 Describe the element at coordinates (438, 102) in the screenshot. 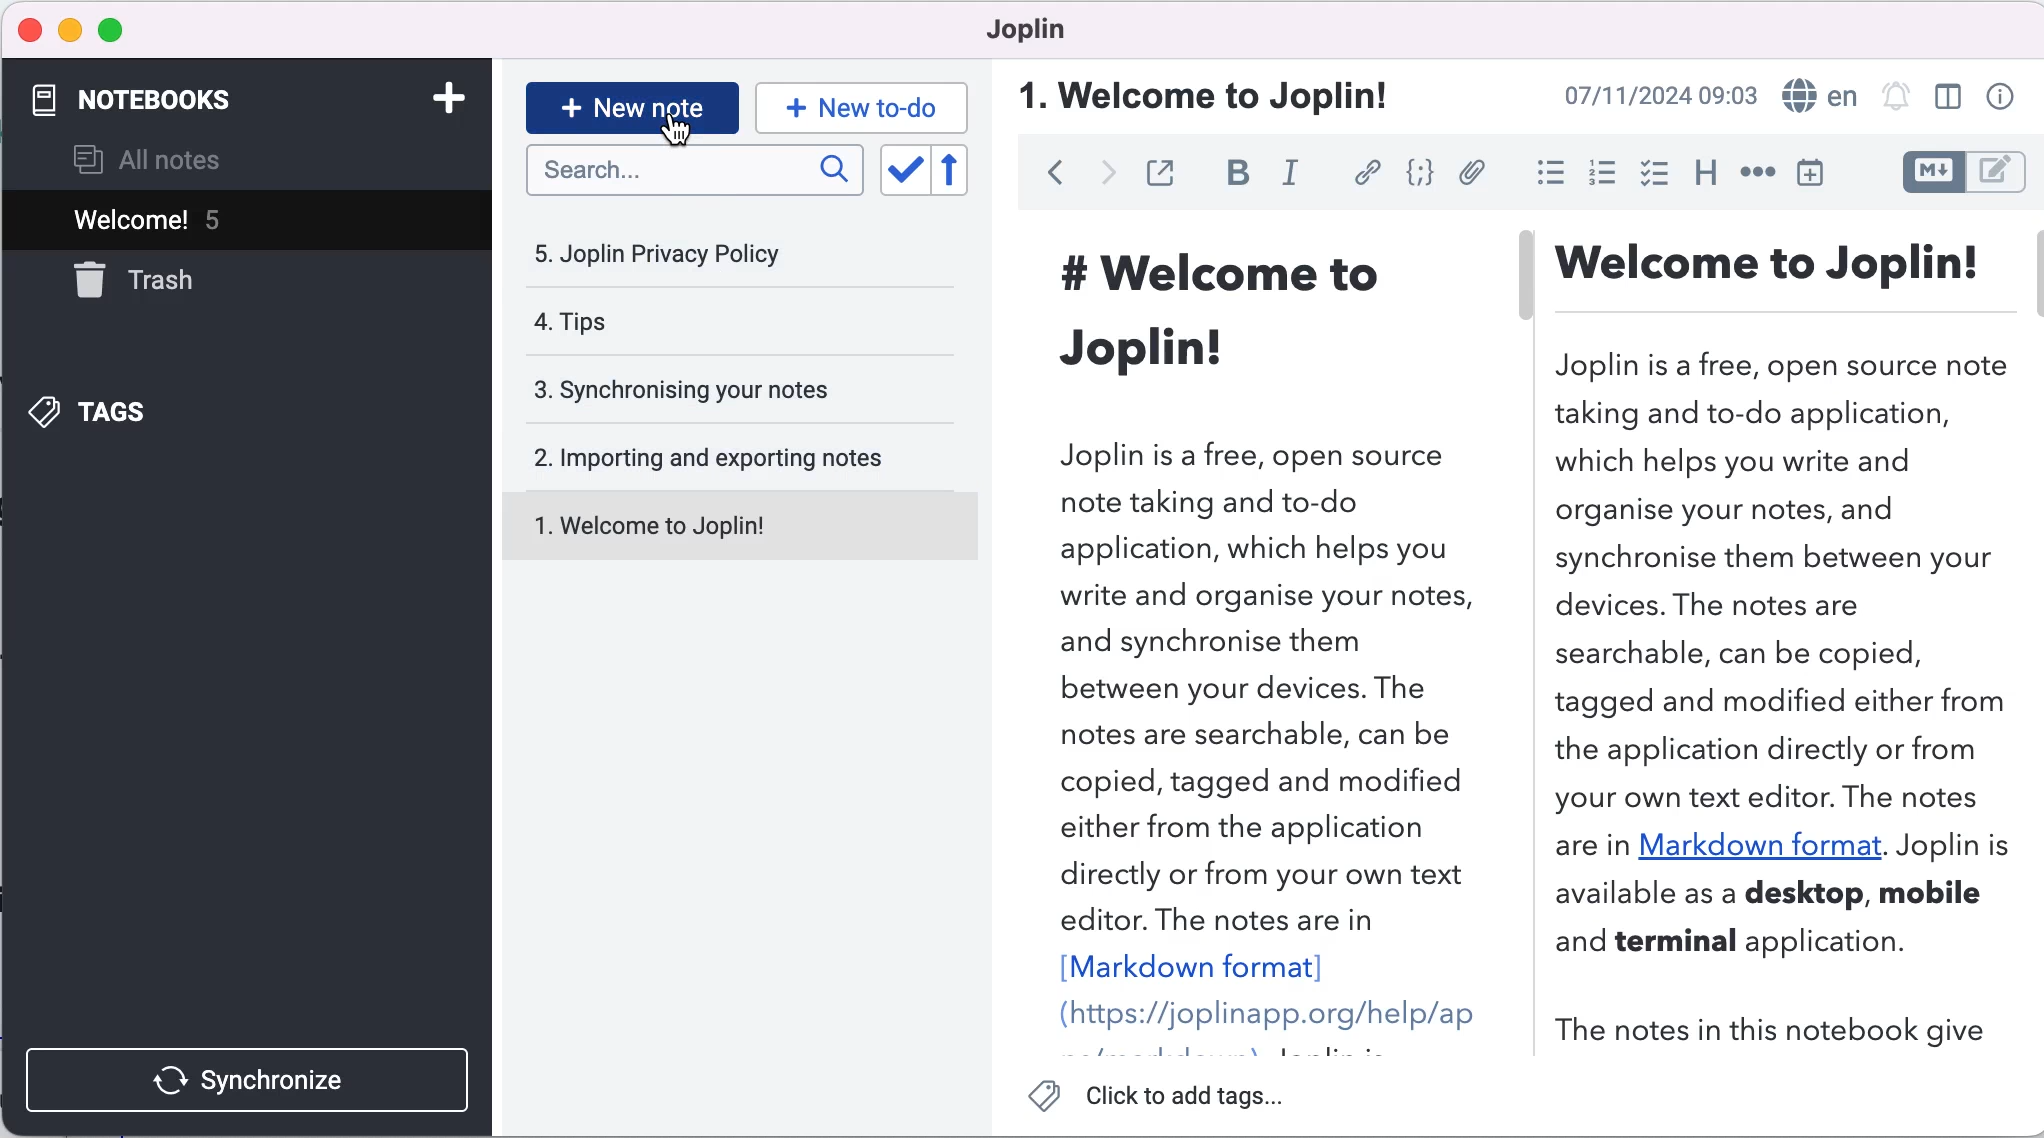

I see `add notebook` at that location.